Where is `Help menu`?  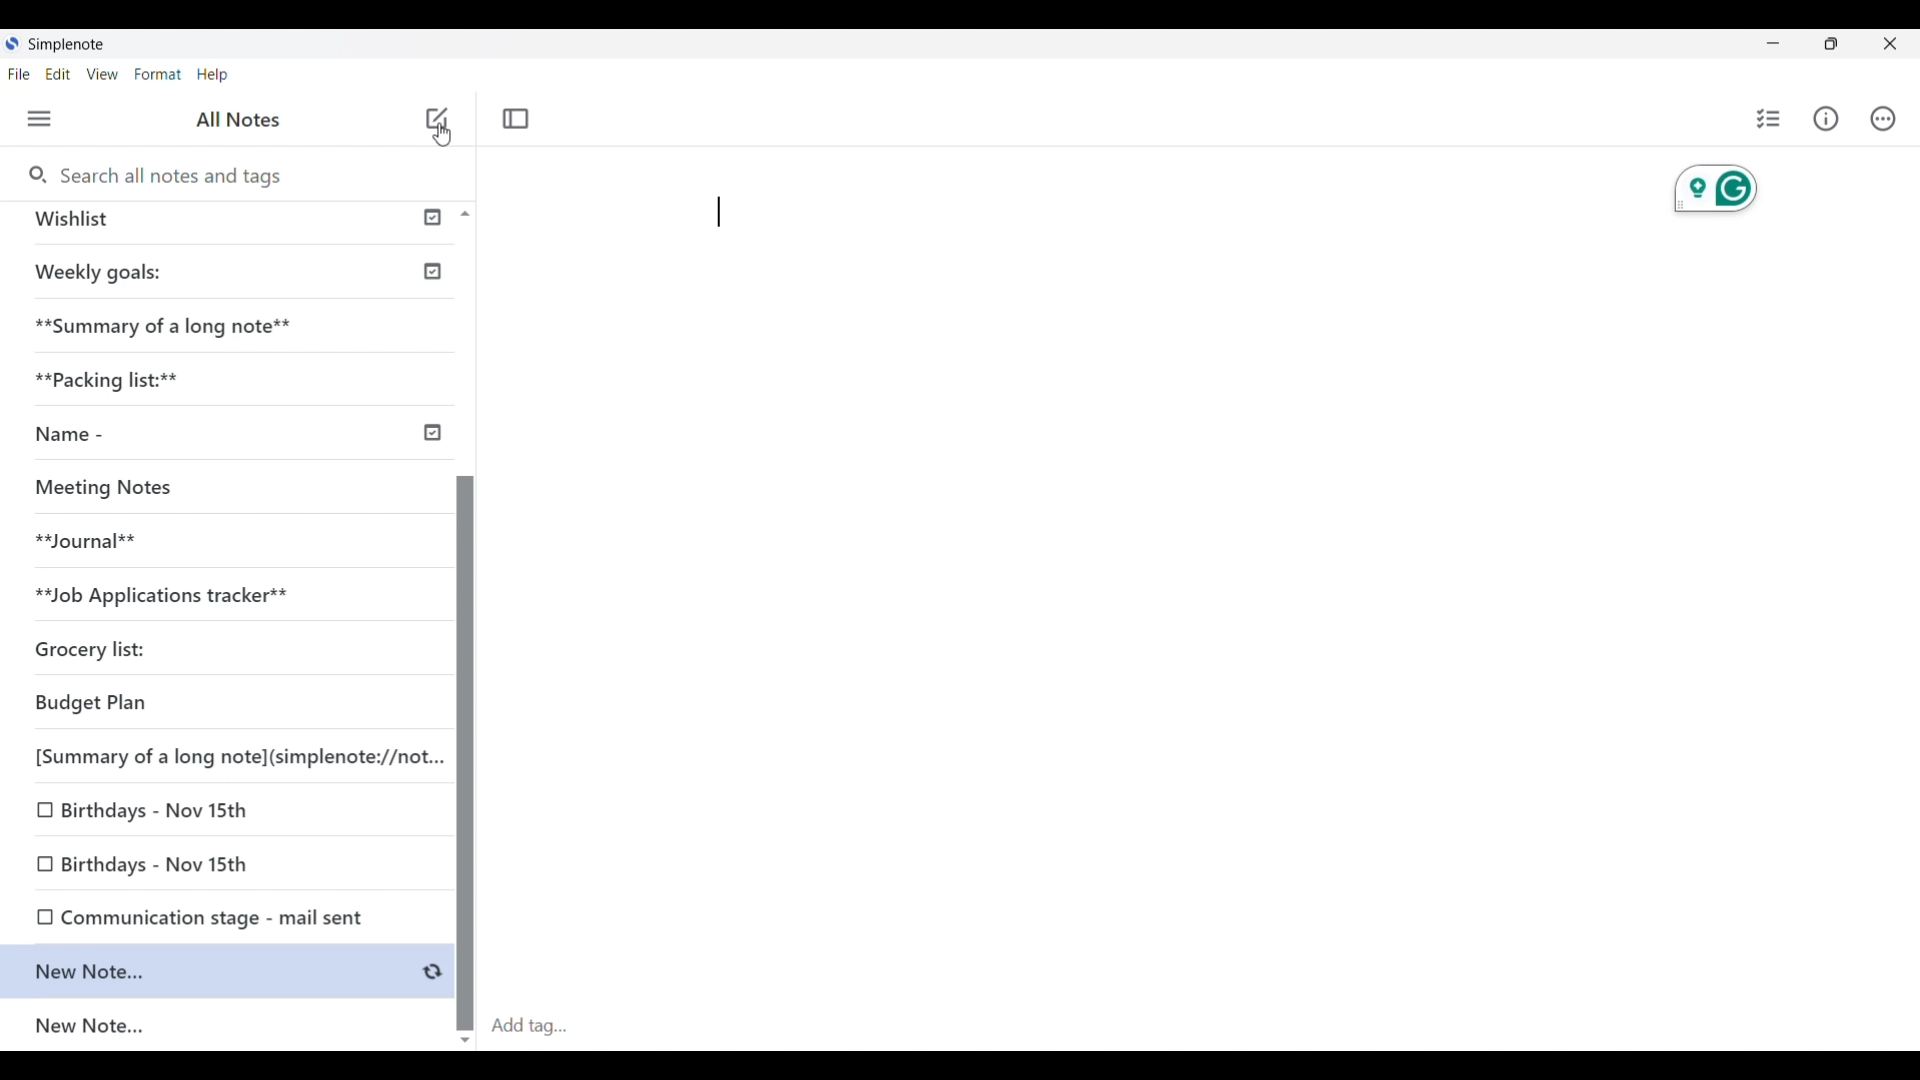
Help menu is located at coordinates (212, 76).